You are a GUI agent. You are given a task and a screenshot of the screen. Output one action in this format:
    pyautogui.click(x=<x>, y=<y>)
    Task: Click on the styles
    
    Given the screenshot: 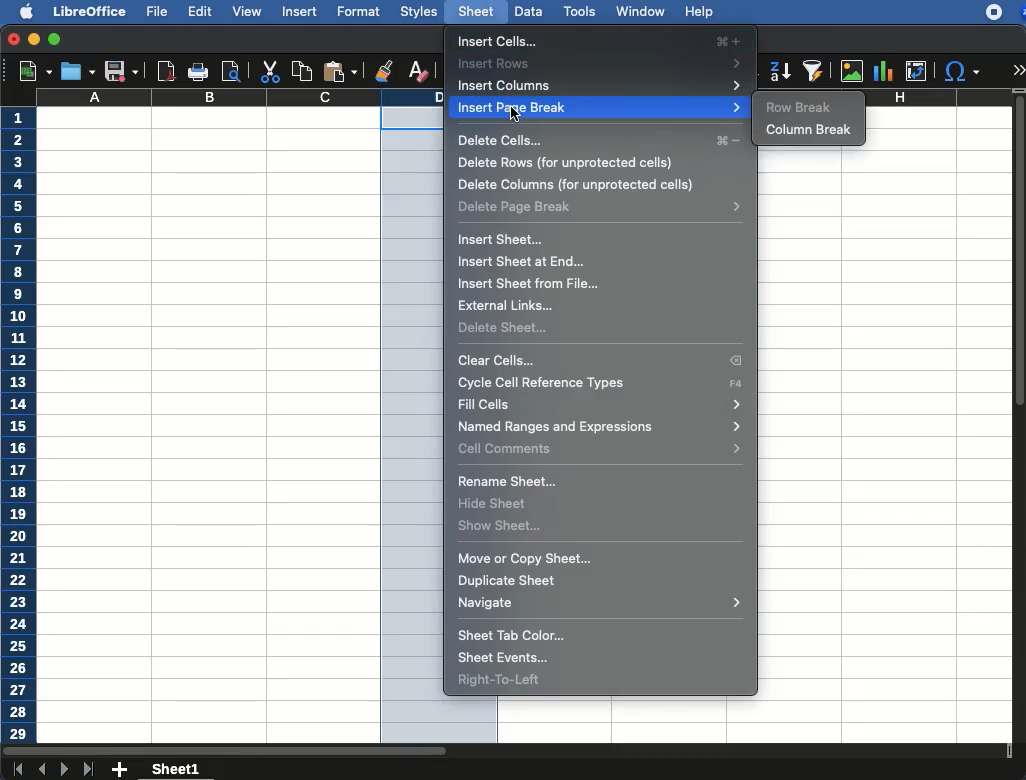 What is the action you would take?
    pyautogui.click(x=418, y=11)
    